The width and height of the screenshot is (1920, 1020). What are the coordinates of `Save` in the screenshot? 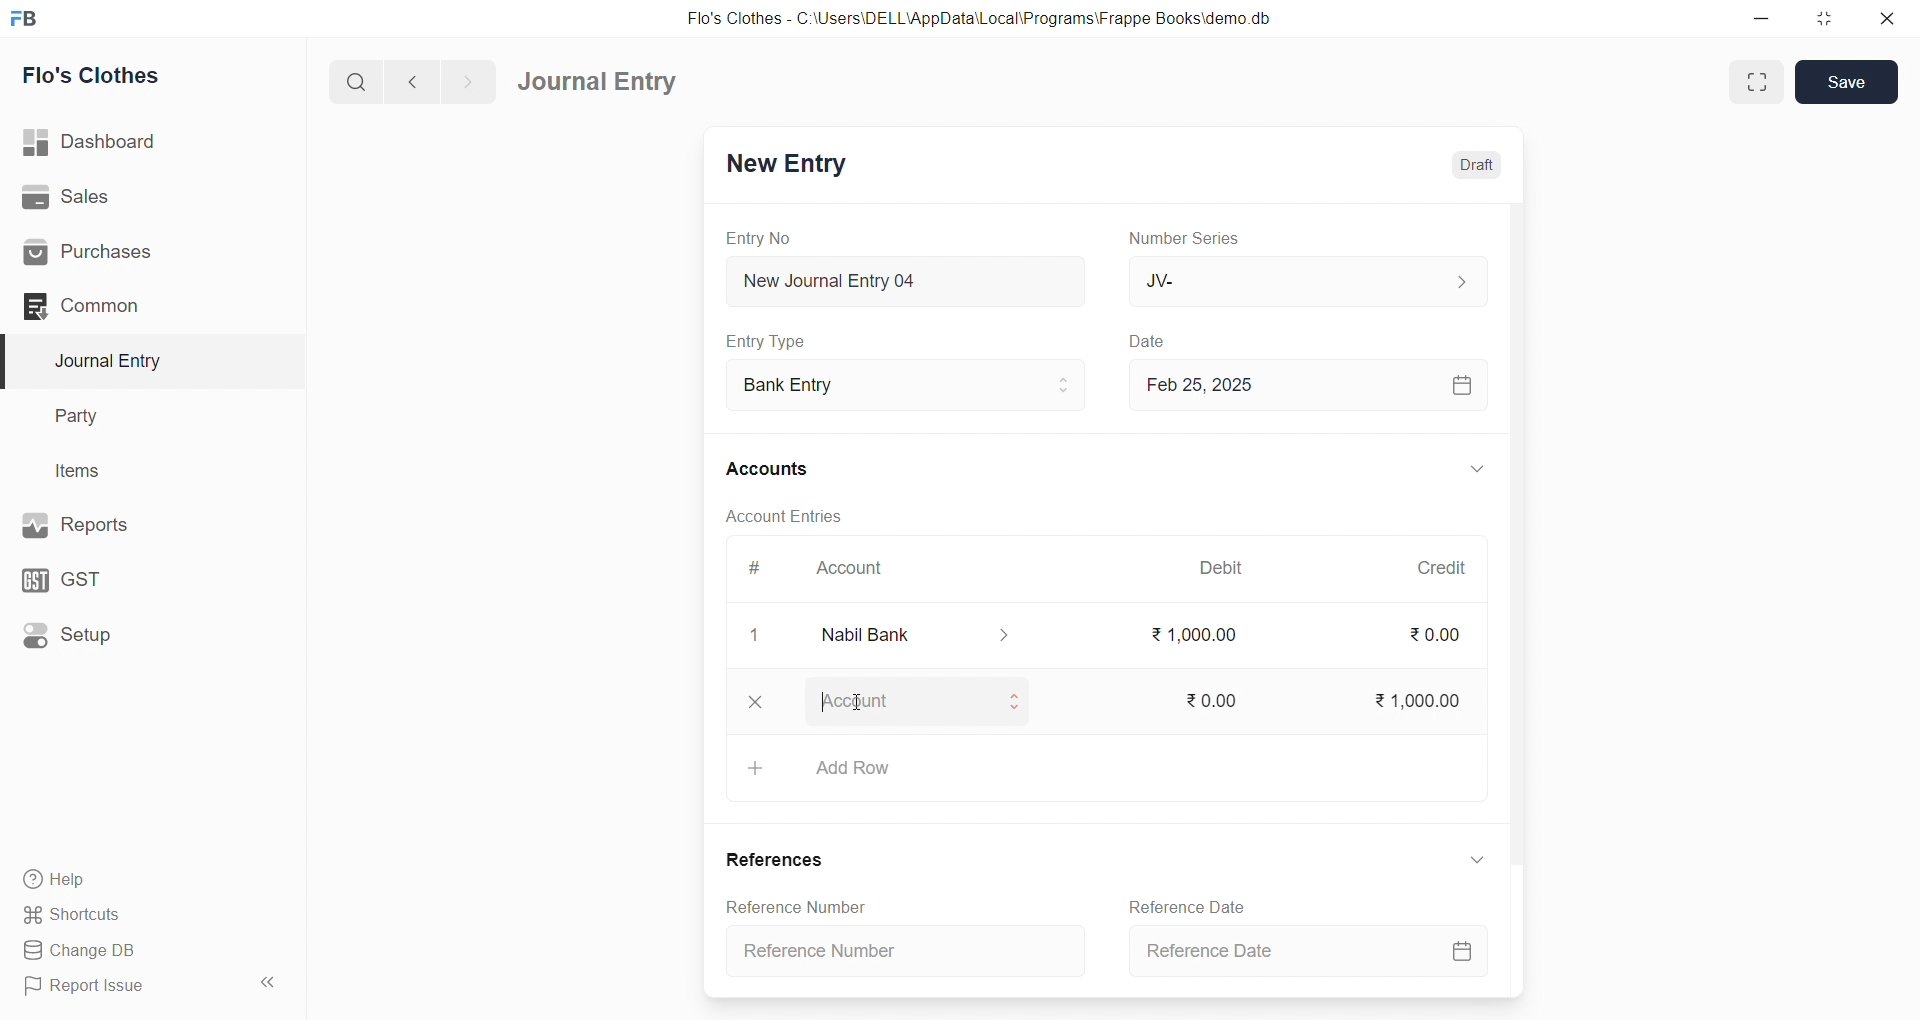 It's located at (1848, 80).